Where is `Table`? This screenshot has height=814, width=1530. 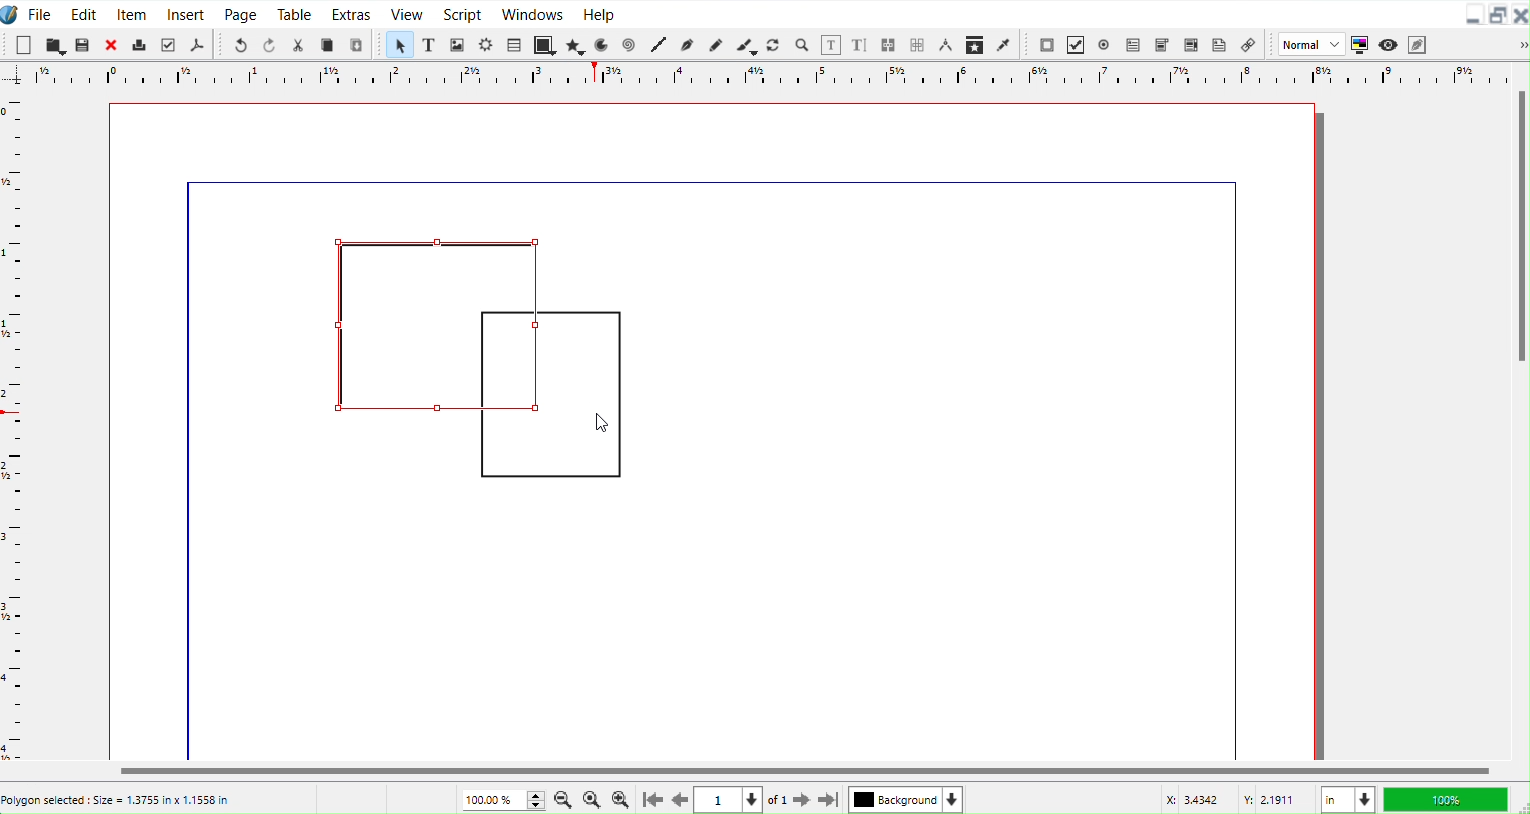
Table is located at coordinates (295, 13).